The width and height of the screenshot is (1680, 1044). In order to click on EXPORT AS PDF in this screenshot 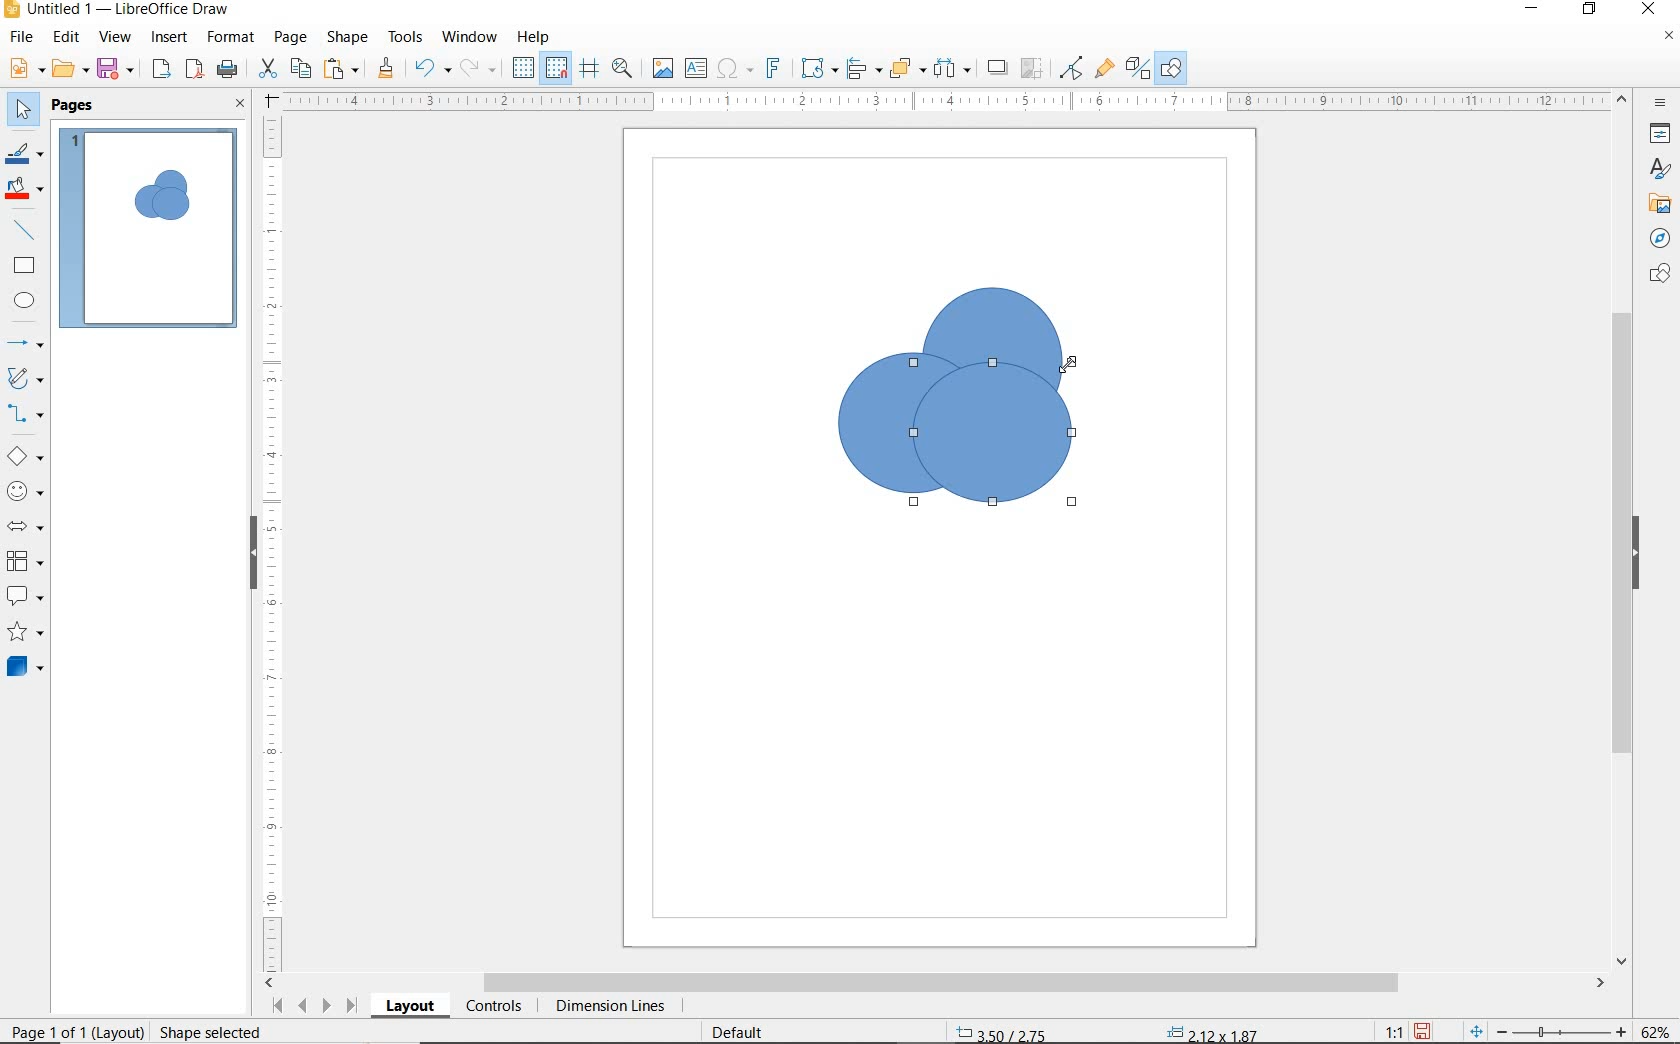, I will do `click(195, 71)`.